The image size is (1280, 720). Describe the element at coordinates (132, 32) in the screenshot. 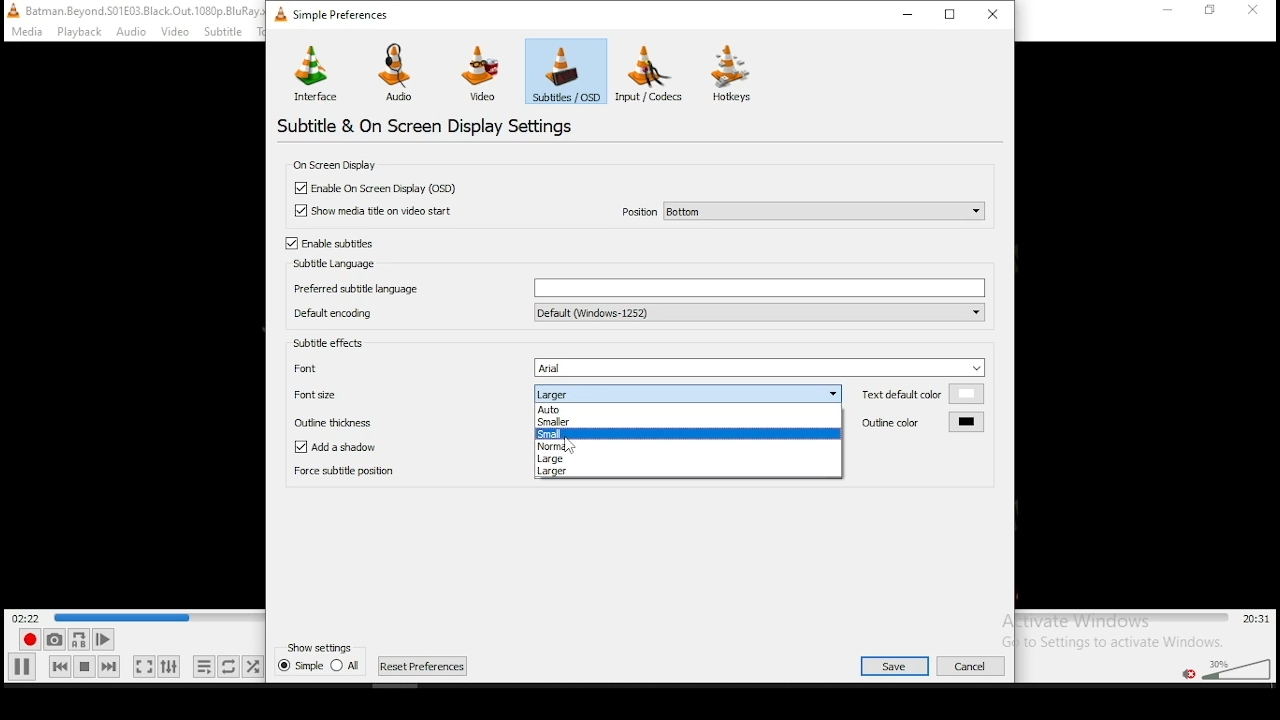

I see `` at that location.